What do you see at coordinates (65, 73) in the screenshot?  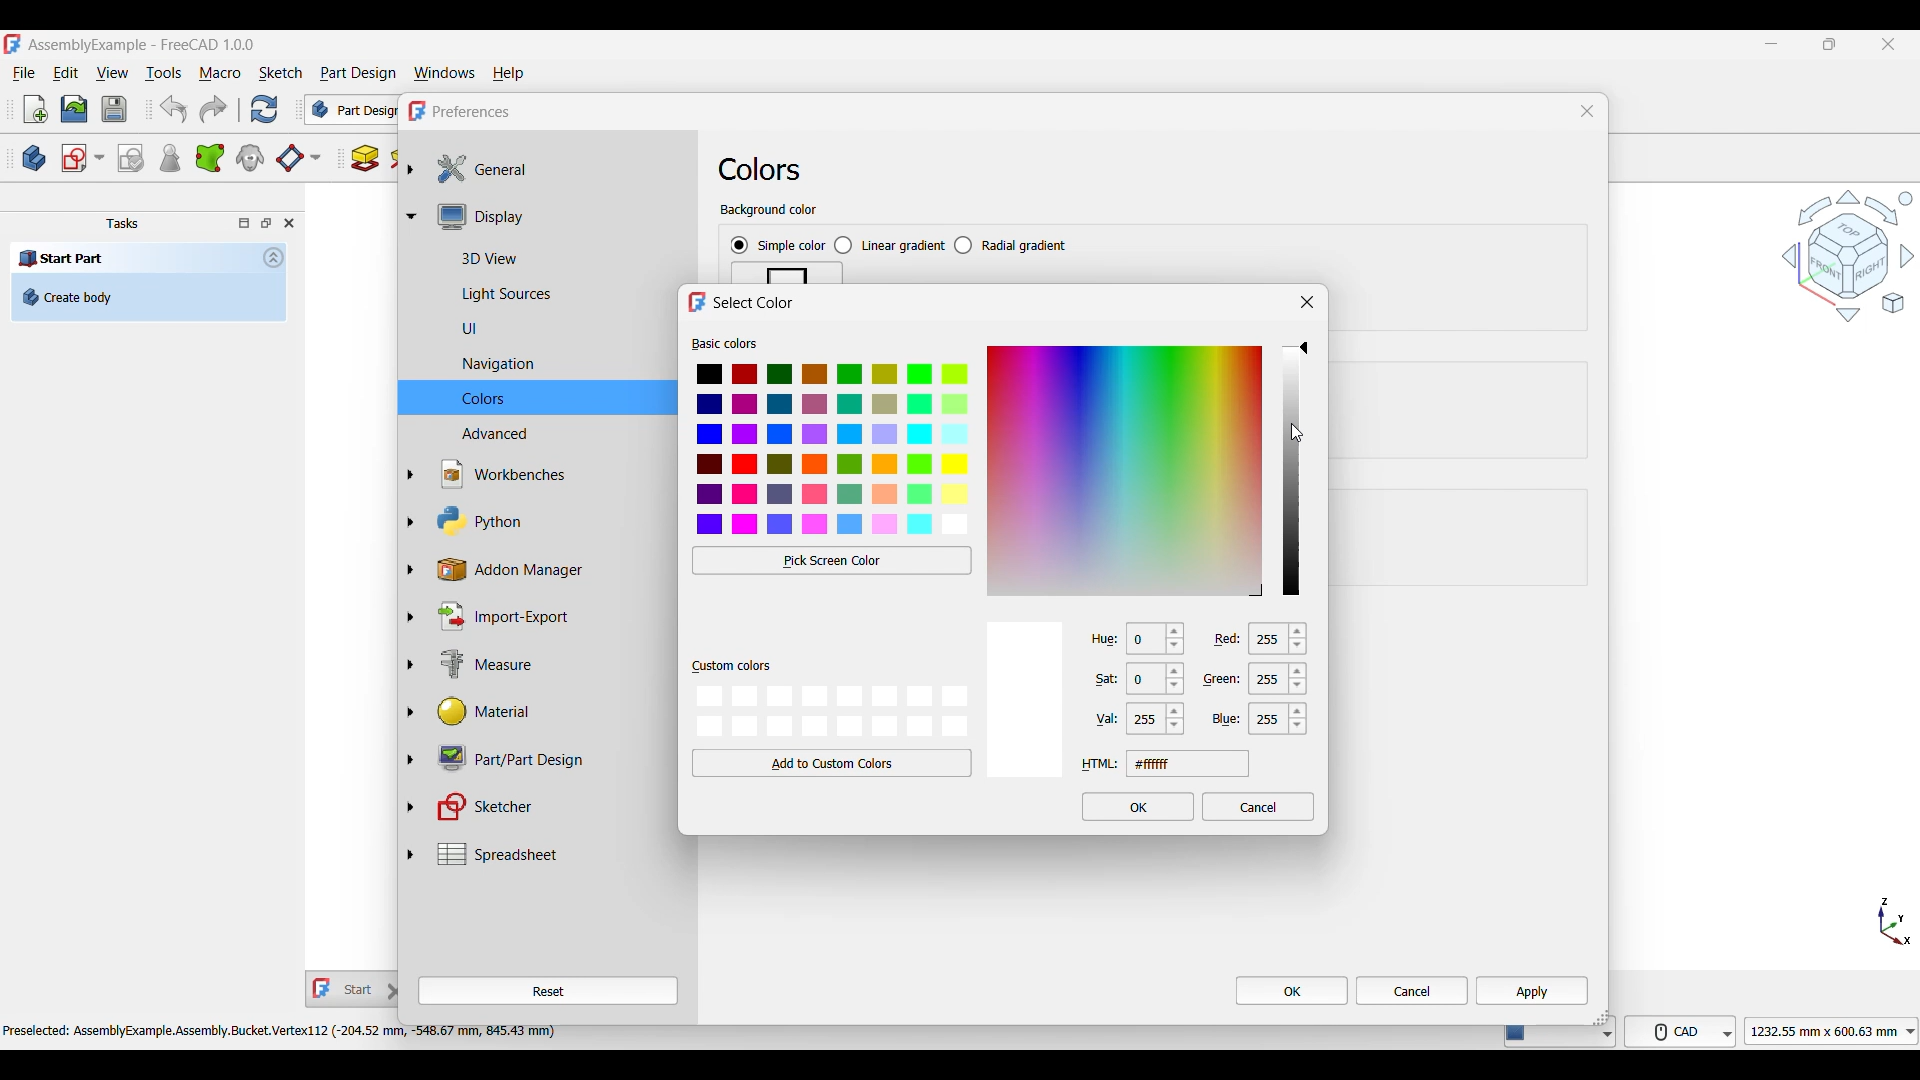 I see `Edit menu` at bounding box center [65, 73].